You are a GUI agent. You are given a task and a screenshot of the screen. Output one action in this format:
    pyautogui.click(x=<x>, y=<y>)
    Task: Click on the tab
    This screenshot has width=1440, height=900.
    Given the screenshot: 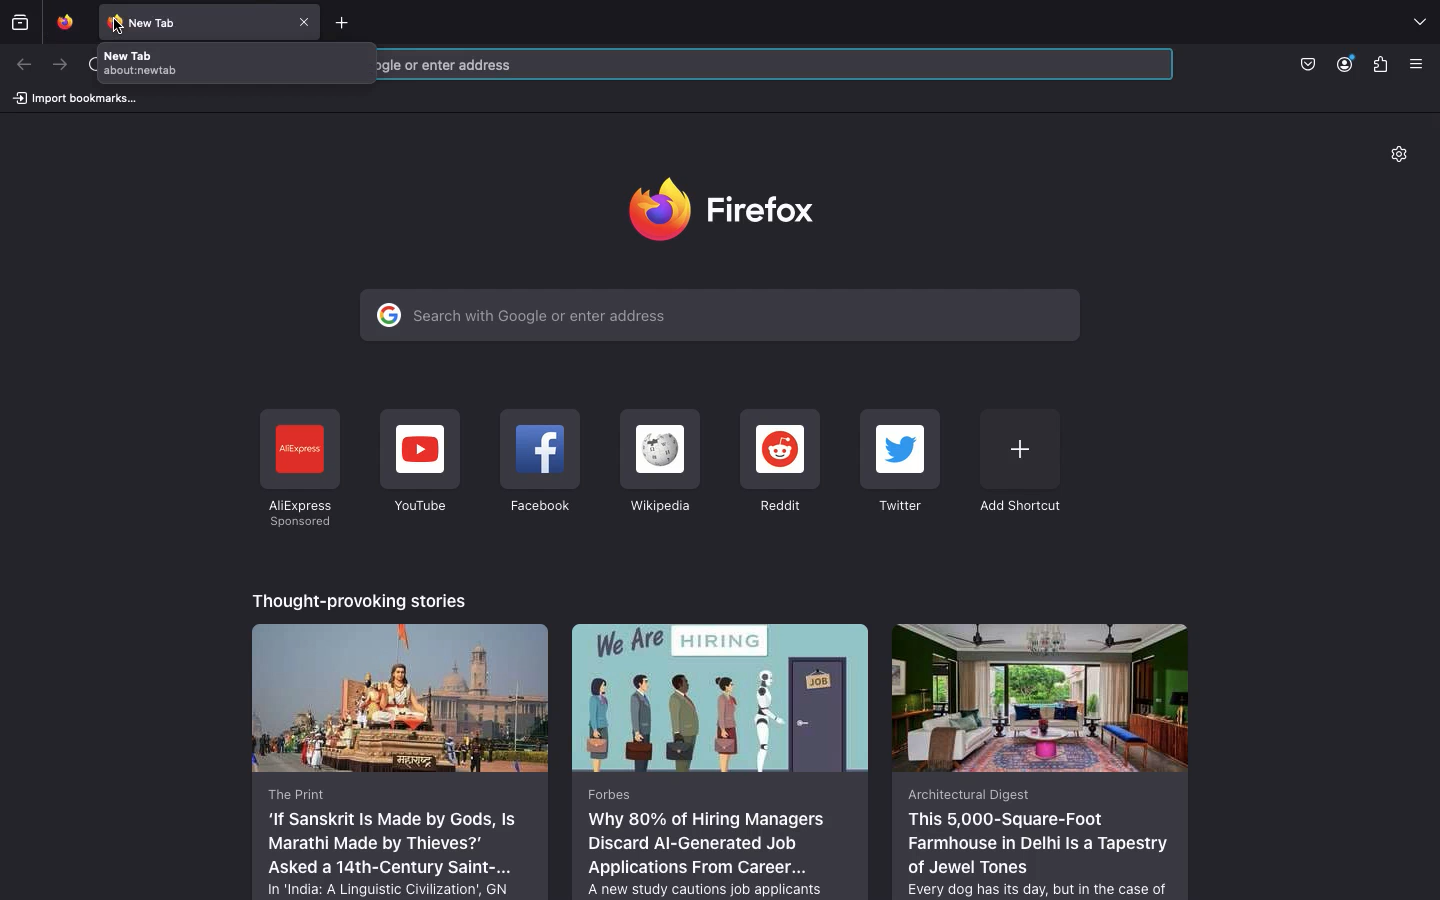 What is the action you would take?
    pyautogui.click(x=62, y=21)
    